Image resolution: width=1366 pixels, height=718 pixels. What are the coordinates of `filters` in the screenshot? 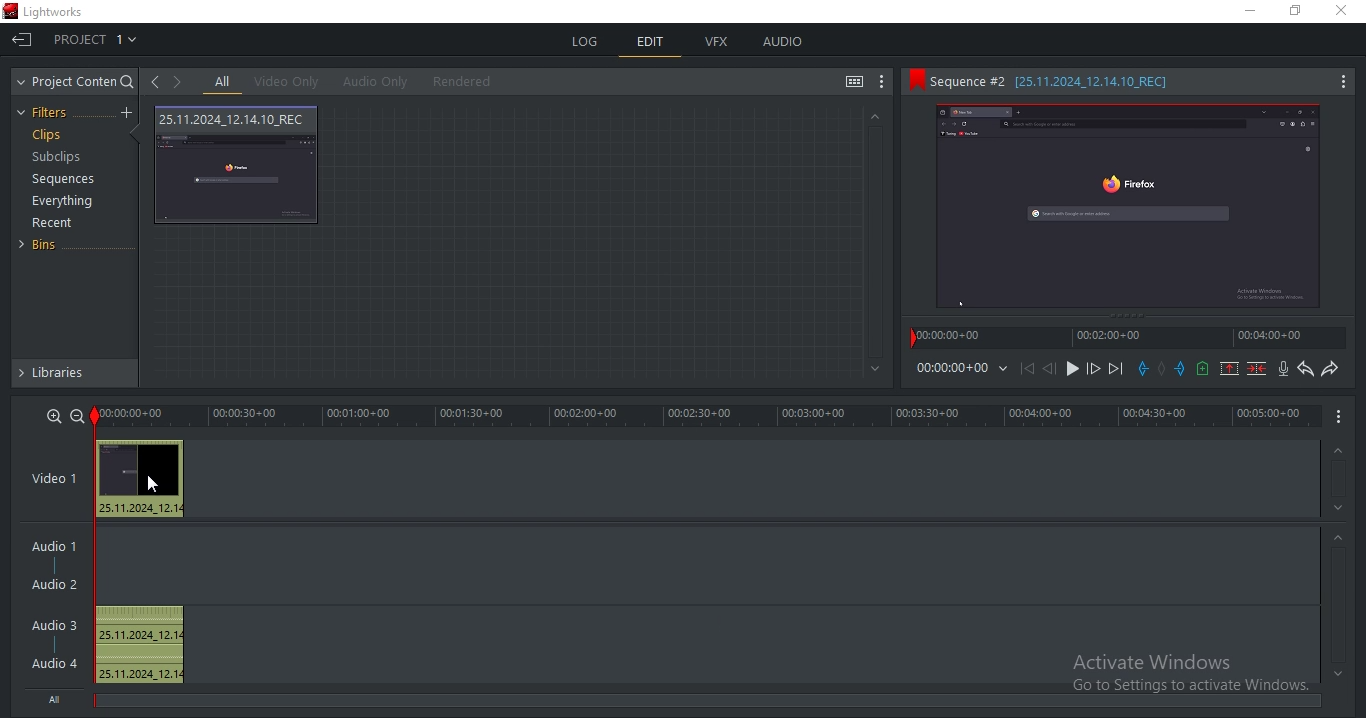 It's located at (45, 113).